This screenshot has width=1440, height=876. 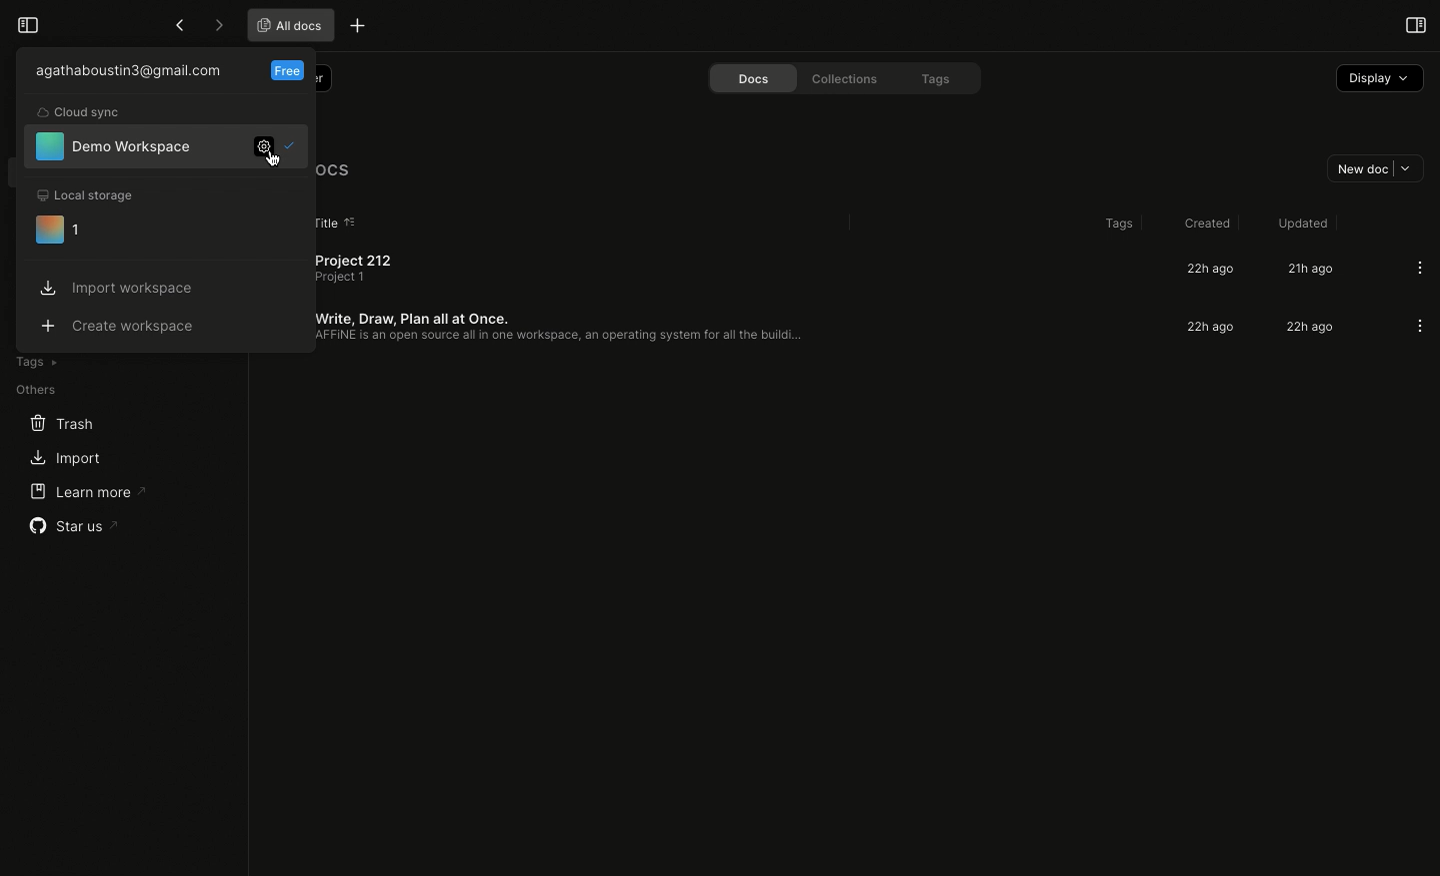 What do you see at coordinates (1307, 329) in the screenshot?
I see `22h ago` at bounding box center [1307, 329].